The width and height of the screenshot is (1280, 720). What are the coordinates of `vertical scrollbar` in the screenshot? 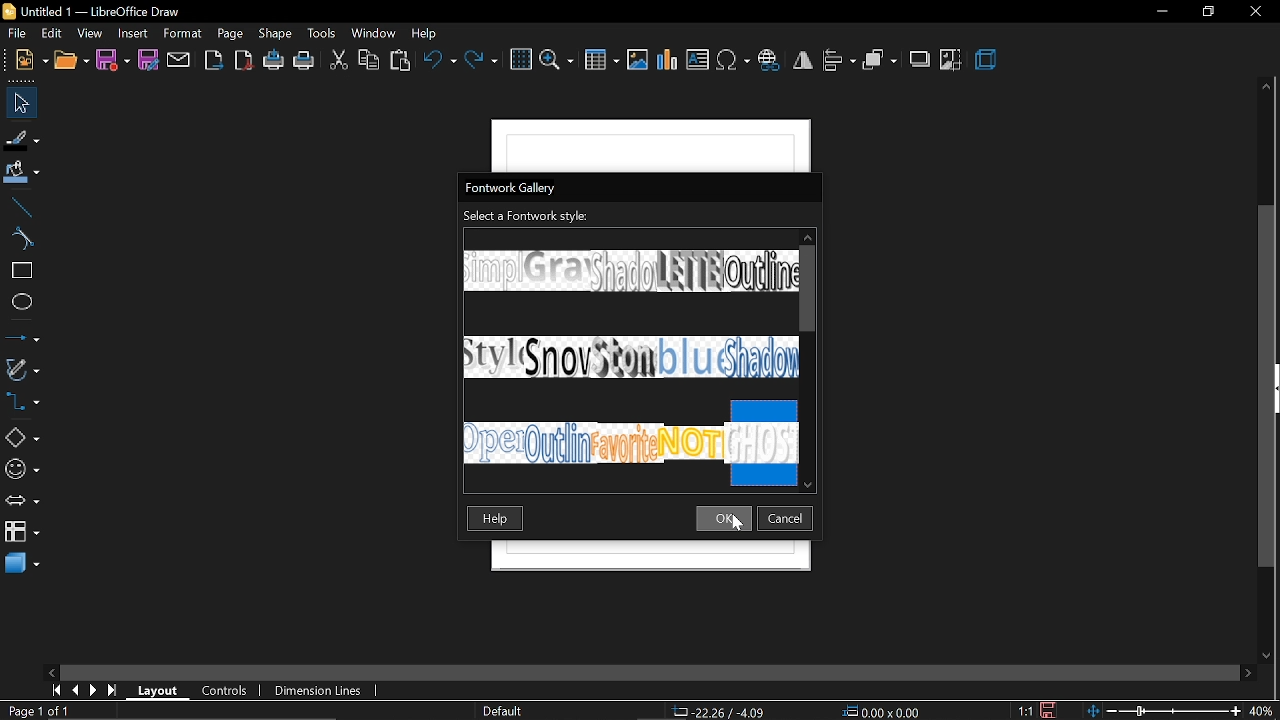 It's located at (1268, 388).